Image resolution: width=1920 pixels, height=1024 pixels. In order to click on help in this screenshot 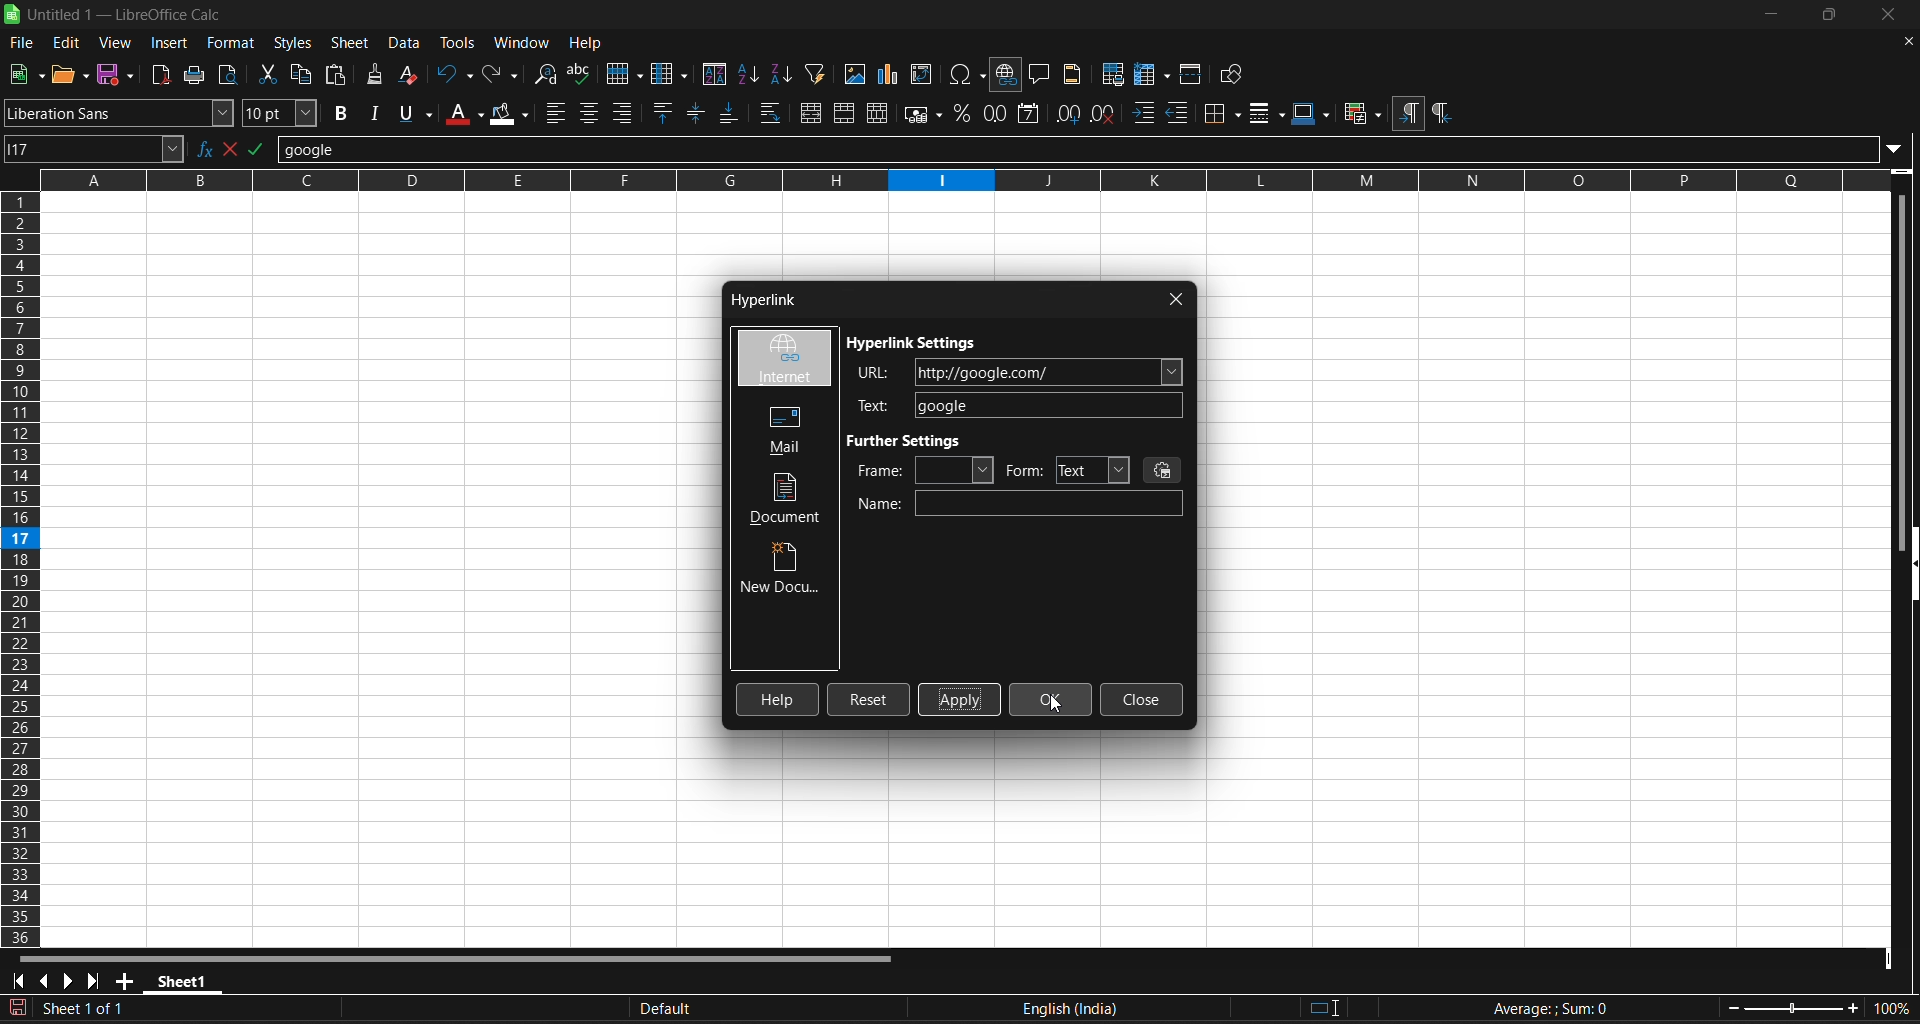, I will do `click(779, 699)`.